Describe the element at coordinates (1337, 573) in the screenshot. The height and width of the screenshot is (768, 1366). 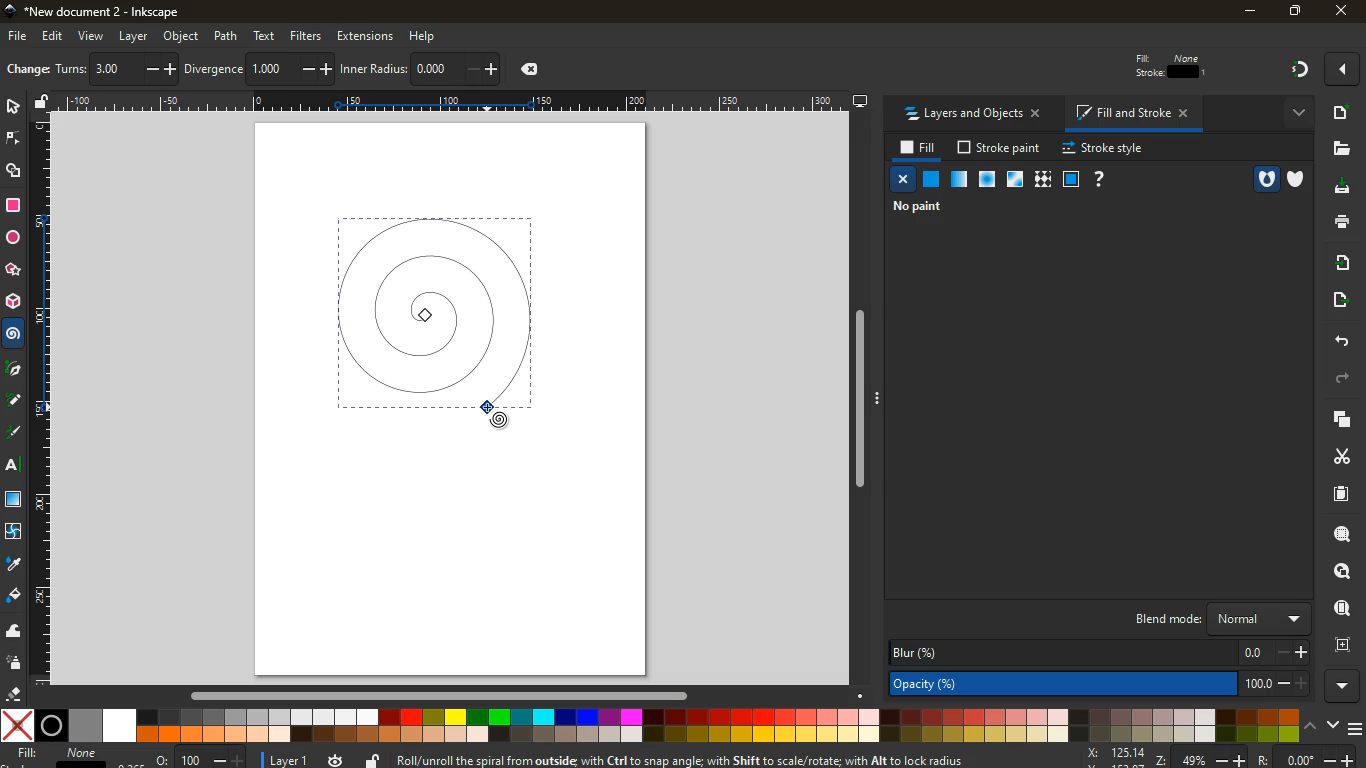
I see `look` at that location.